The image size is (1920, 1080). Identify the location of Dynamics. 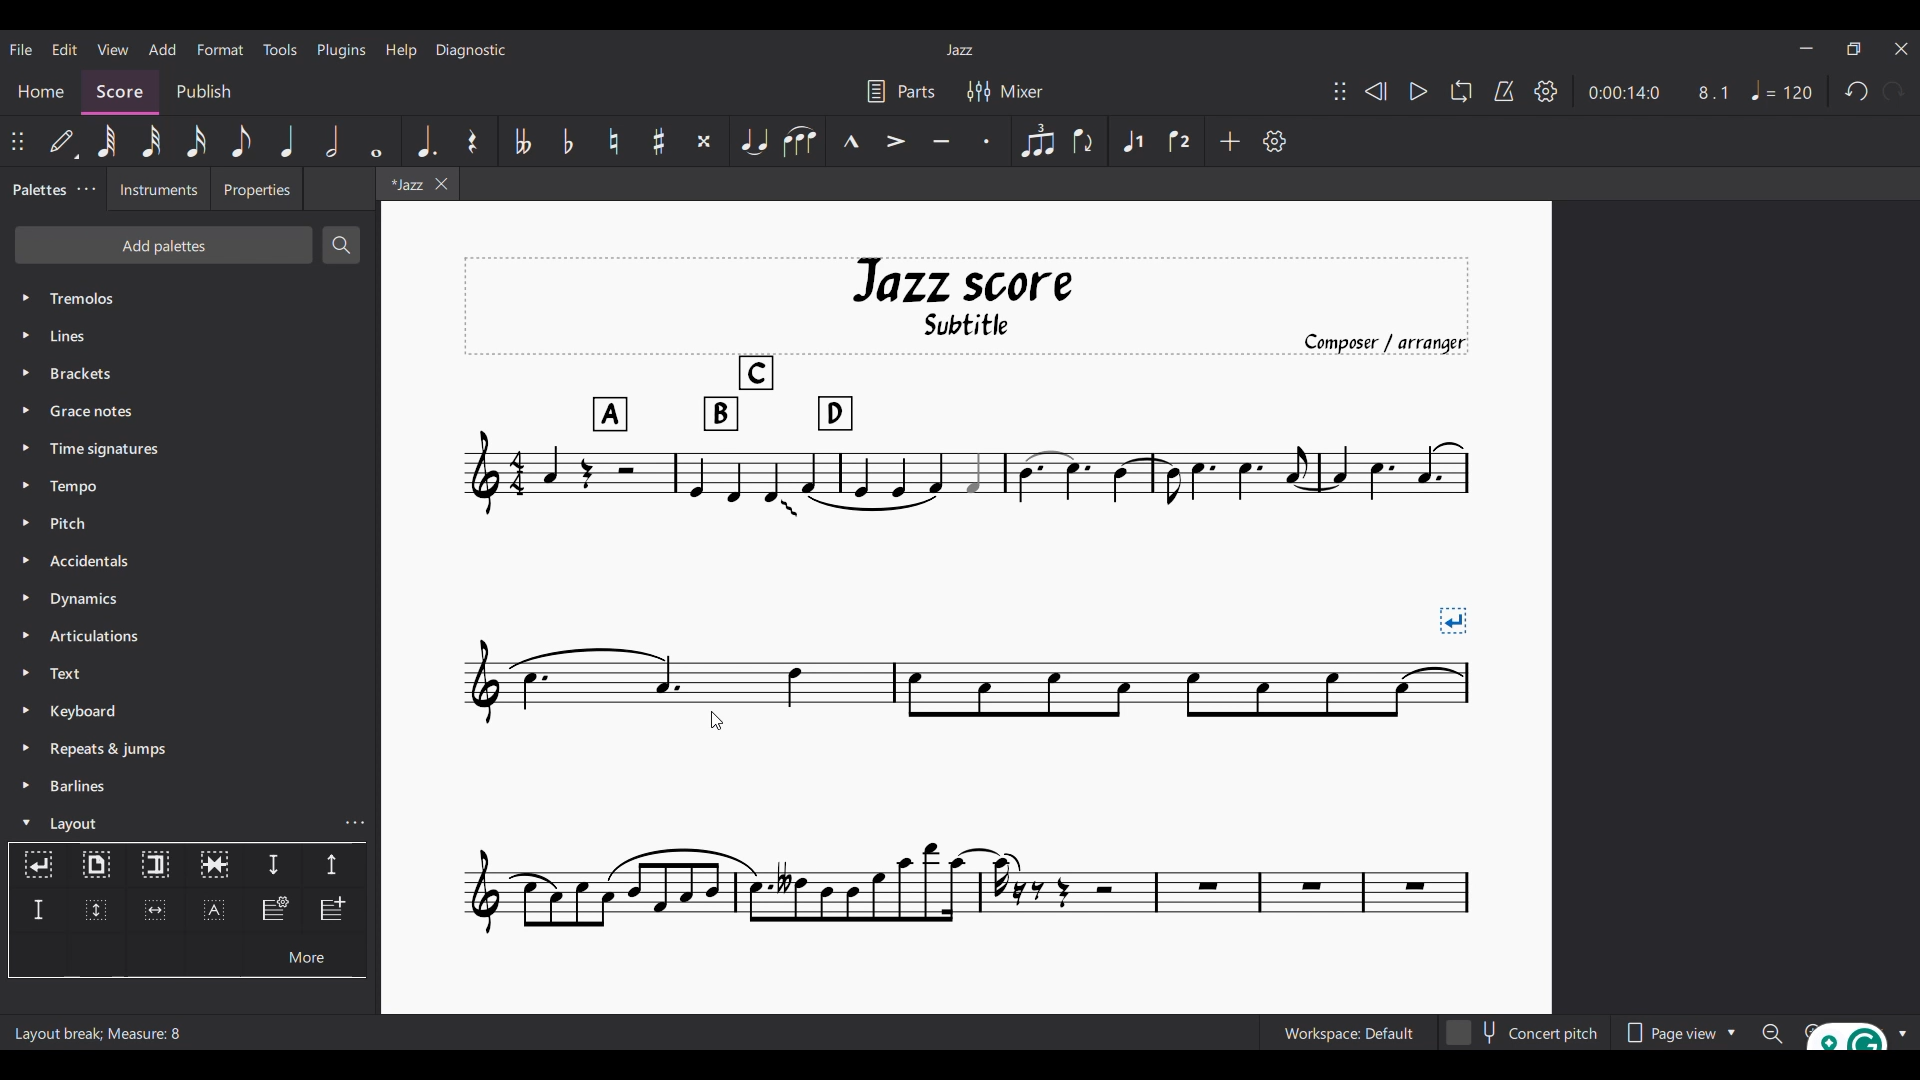
(190, 598).